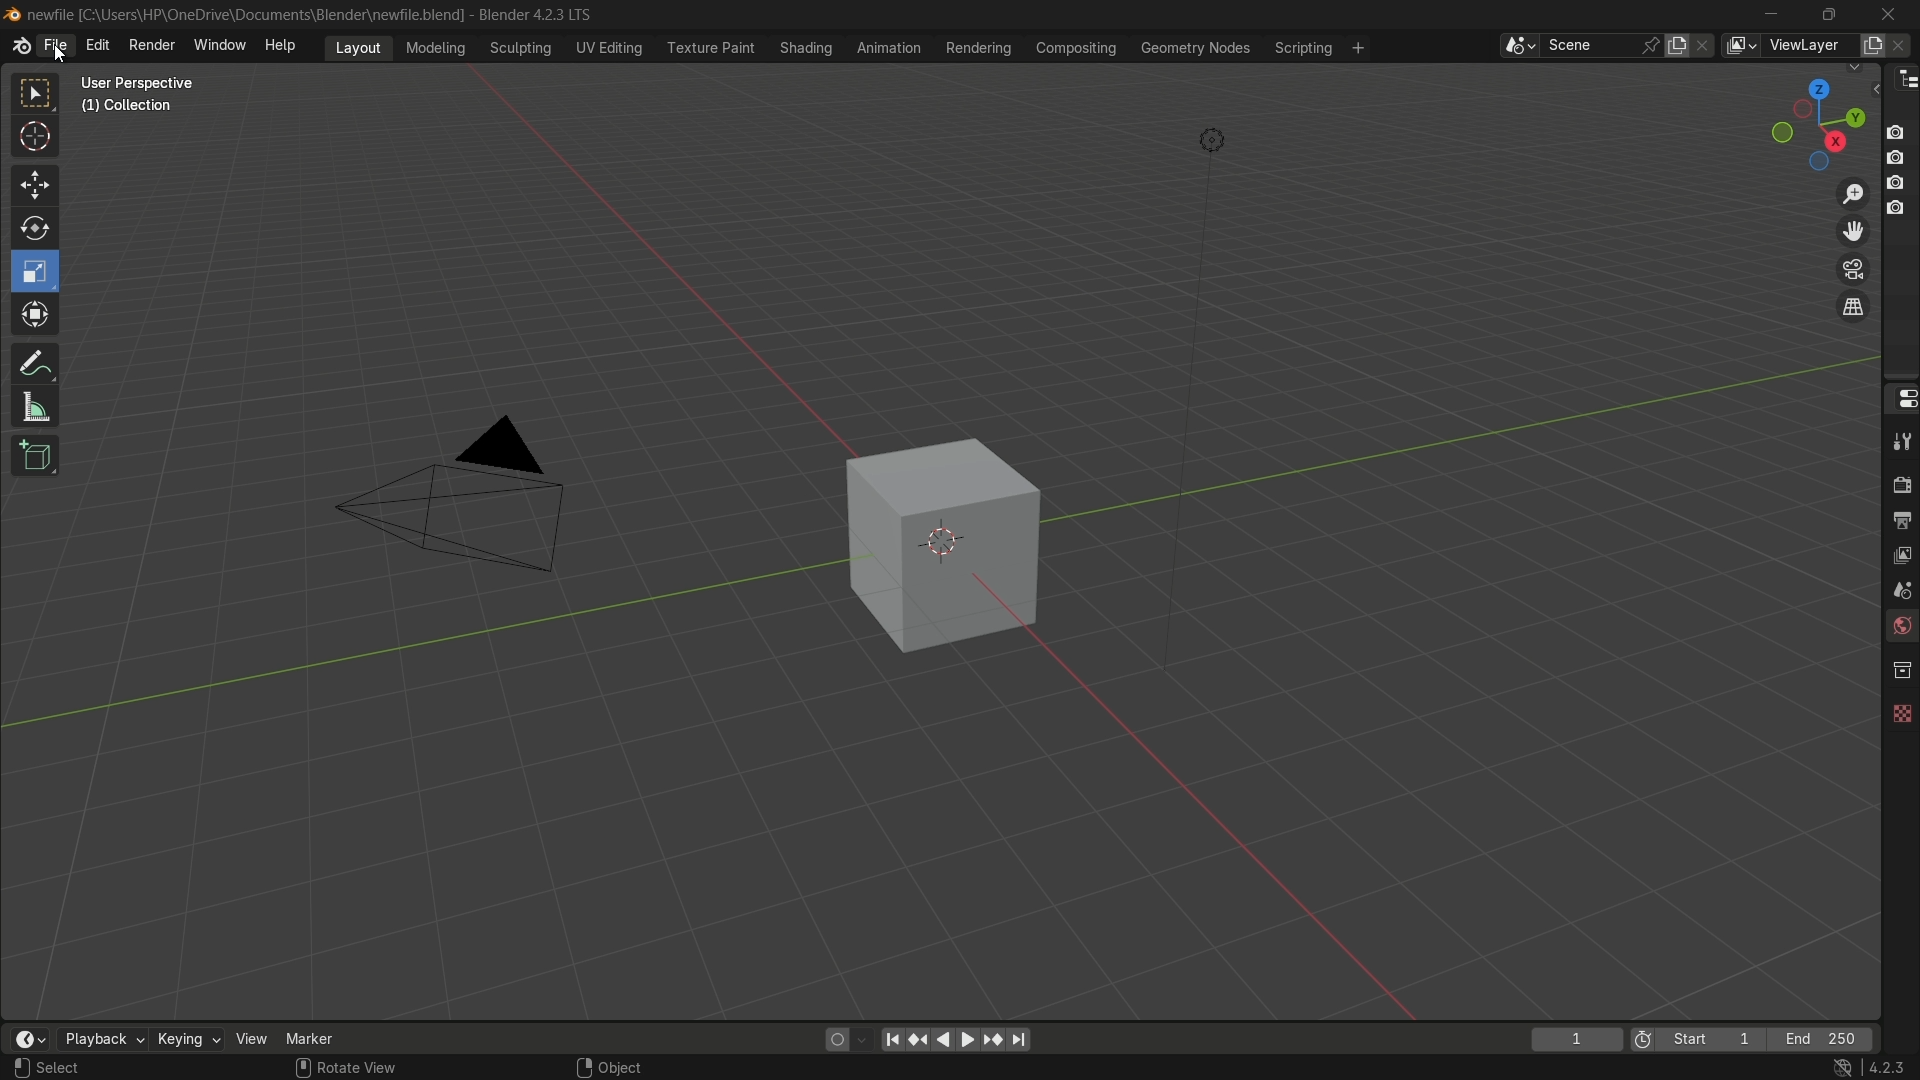 The width and height of the screenshot is (1920, 1080). Describe the element at coordinates (37, 94) in the screenshot. I see `select box` at that location.